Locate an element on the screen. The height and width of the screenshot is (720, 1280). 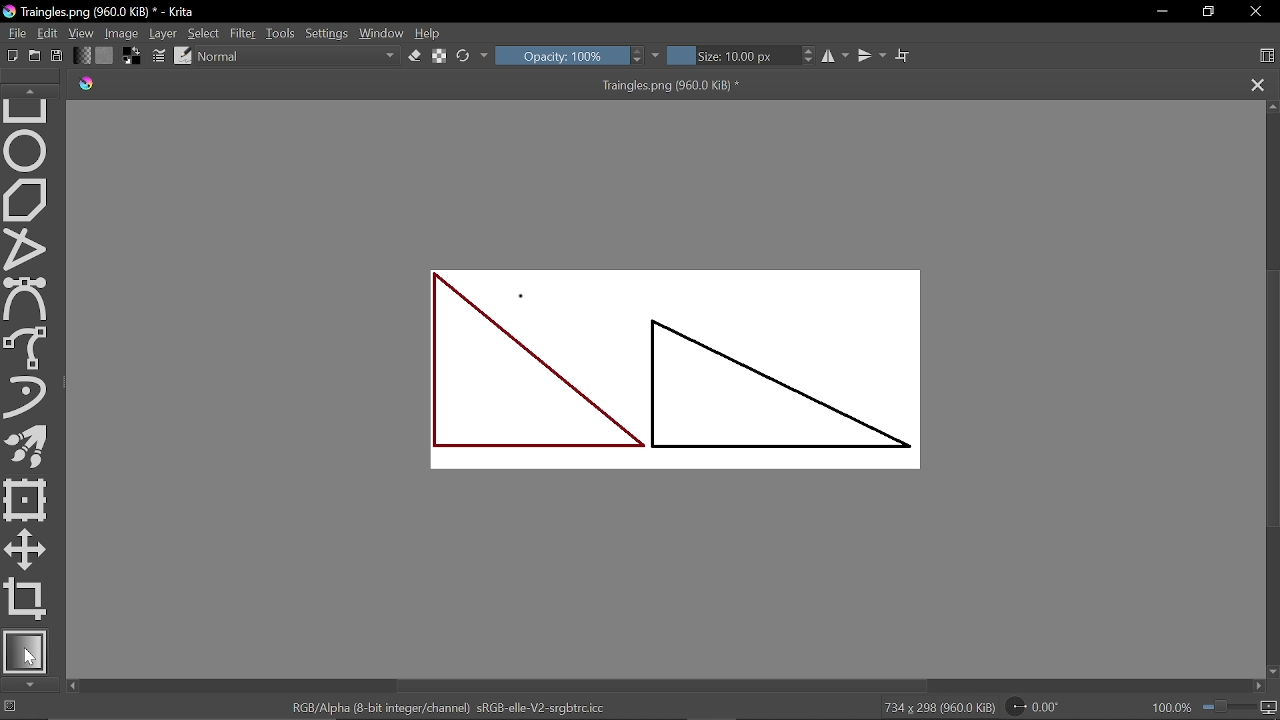
Freehand path tool is located at coordinates (29, 348).